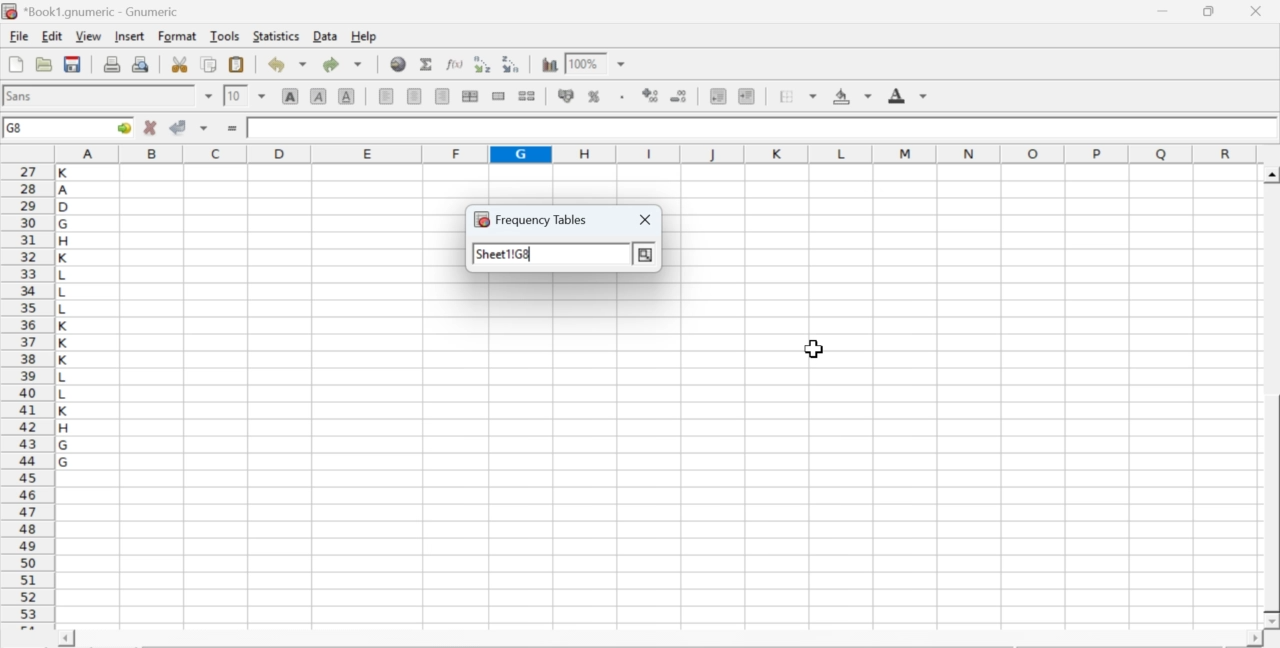 The height and width of the screenshot is (648, 1280). Describe the element at coordinates (678, 97) in the screenshot. I see `decrease number of decimals displayed` at that location.